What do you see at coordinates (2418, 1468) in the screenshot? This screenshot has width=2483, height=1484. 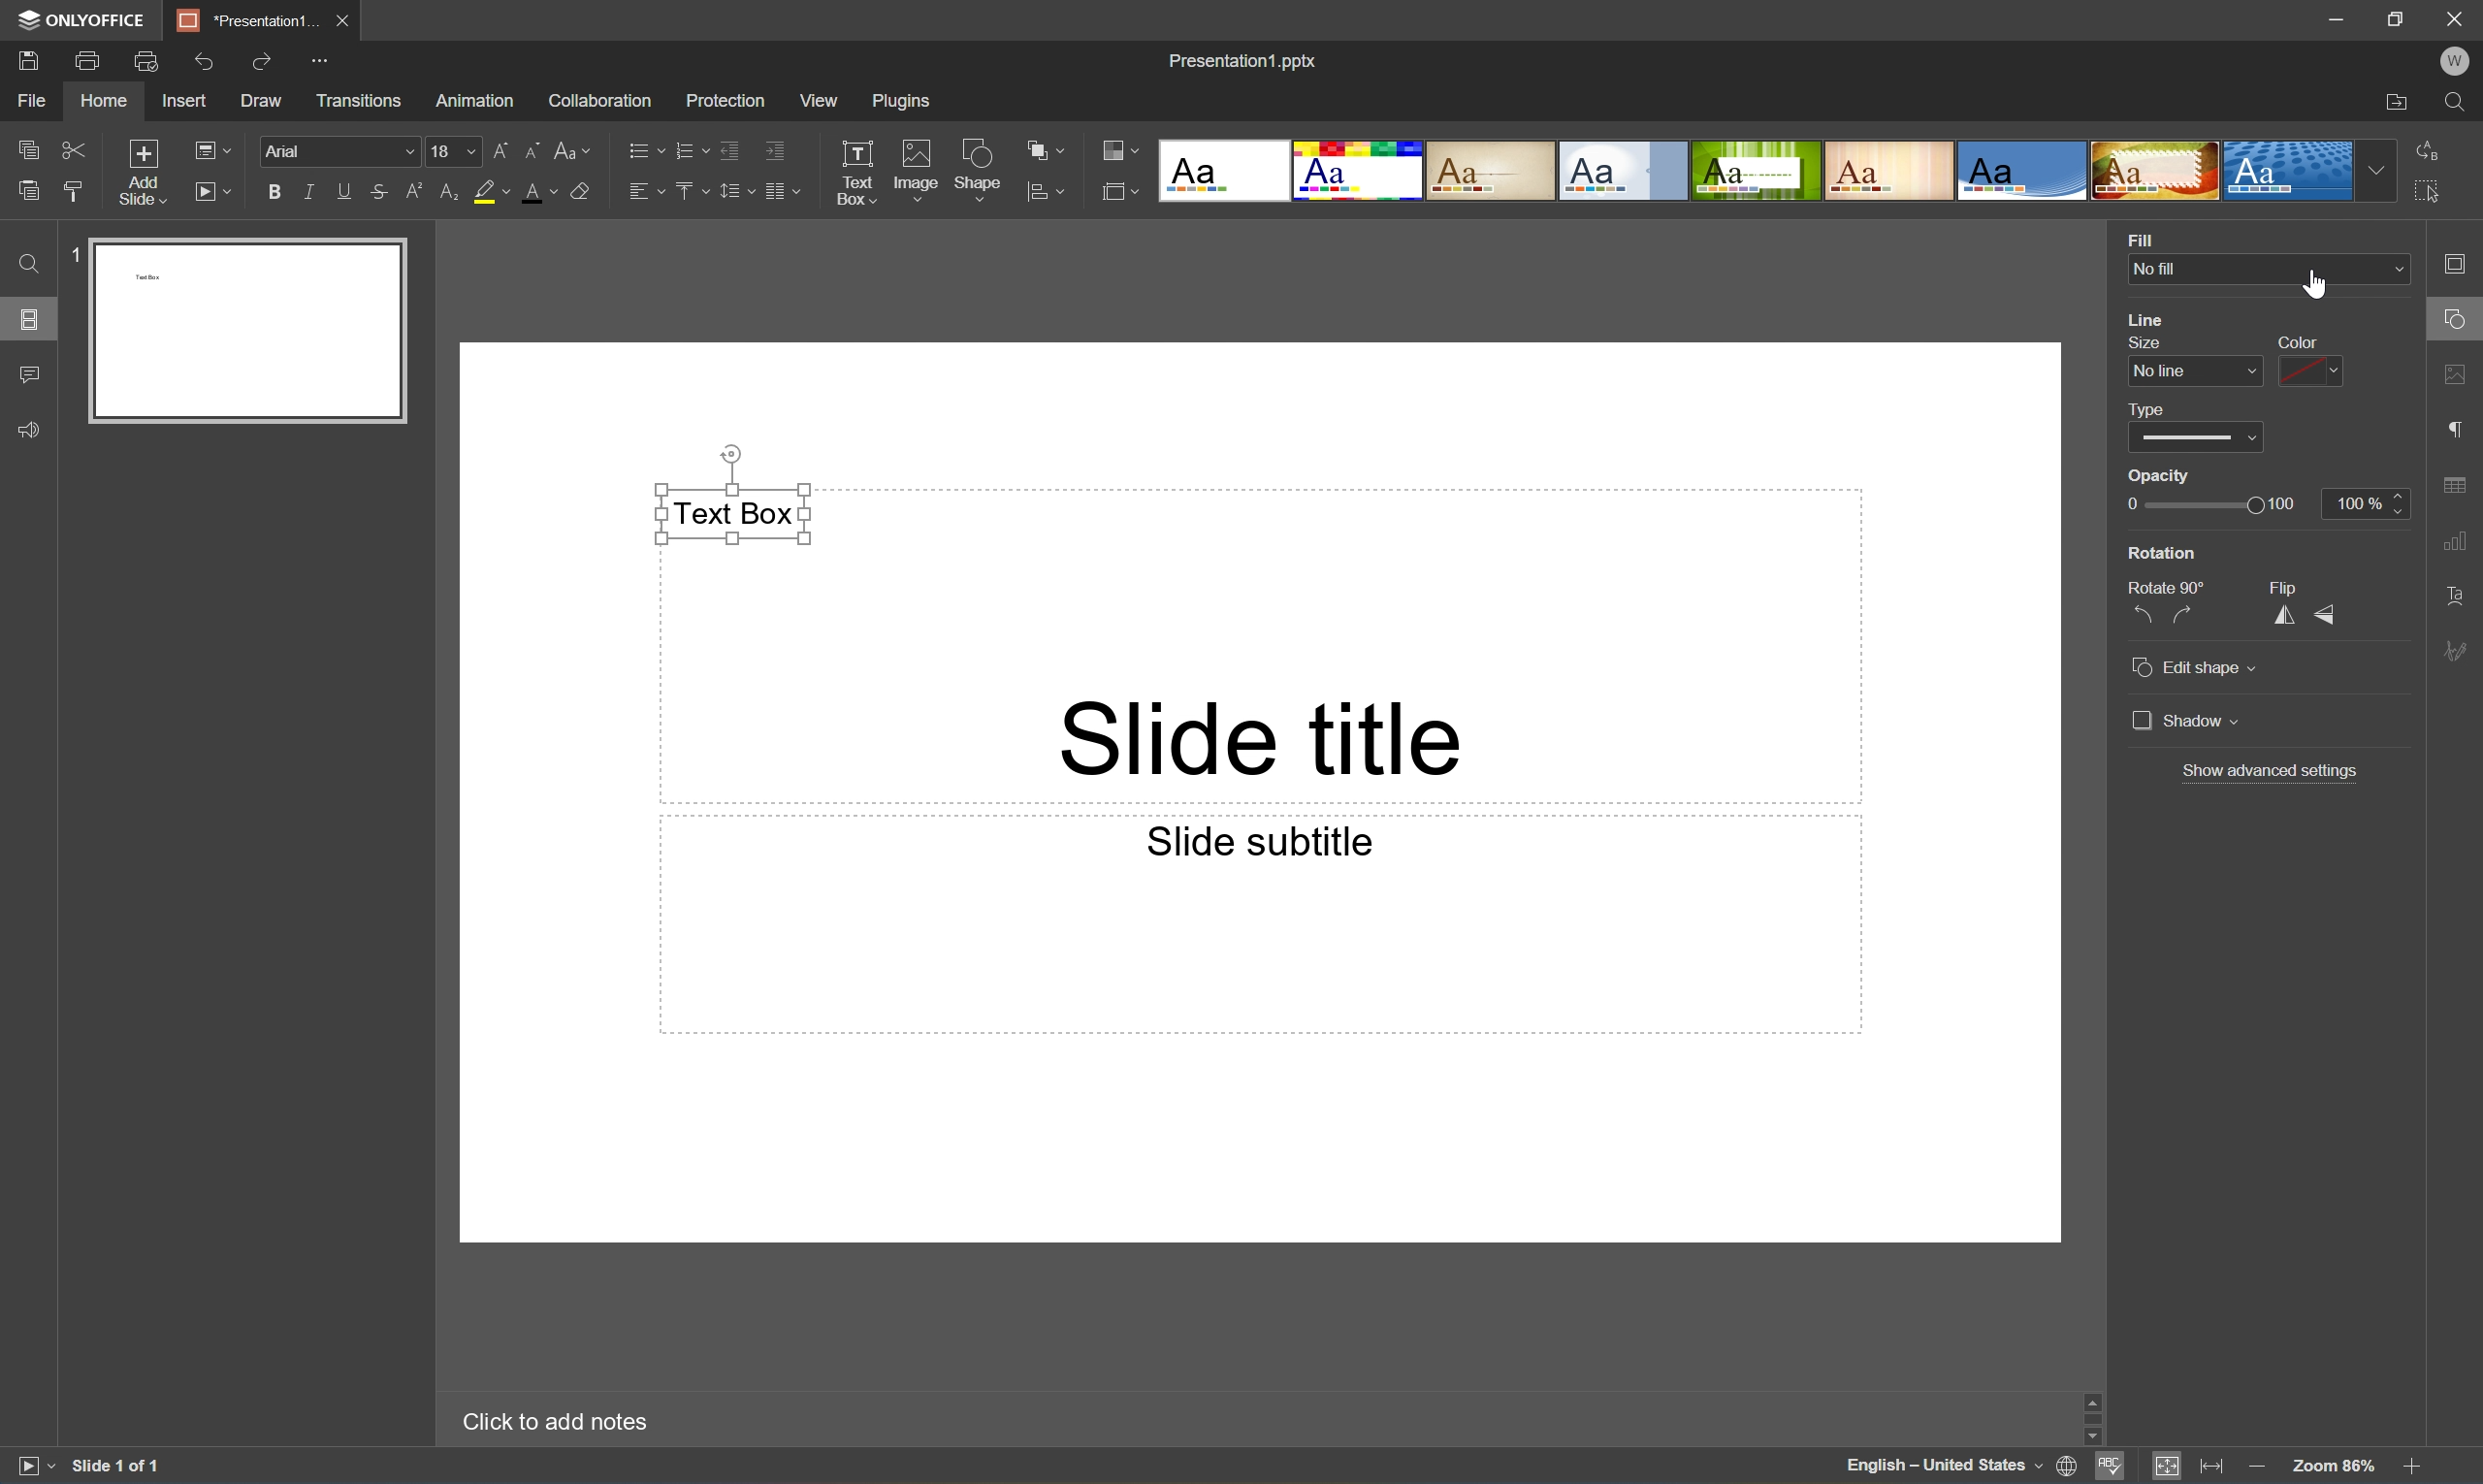 I see `Zoom in` at bounding box center [2418, 1468].